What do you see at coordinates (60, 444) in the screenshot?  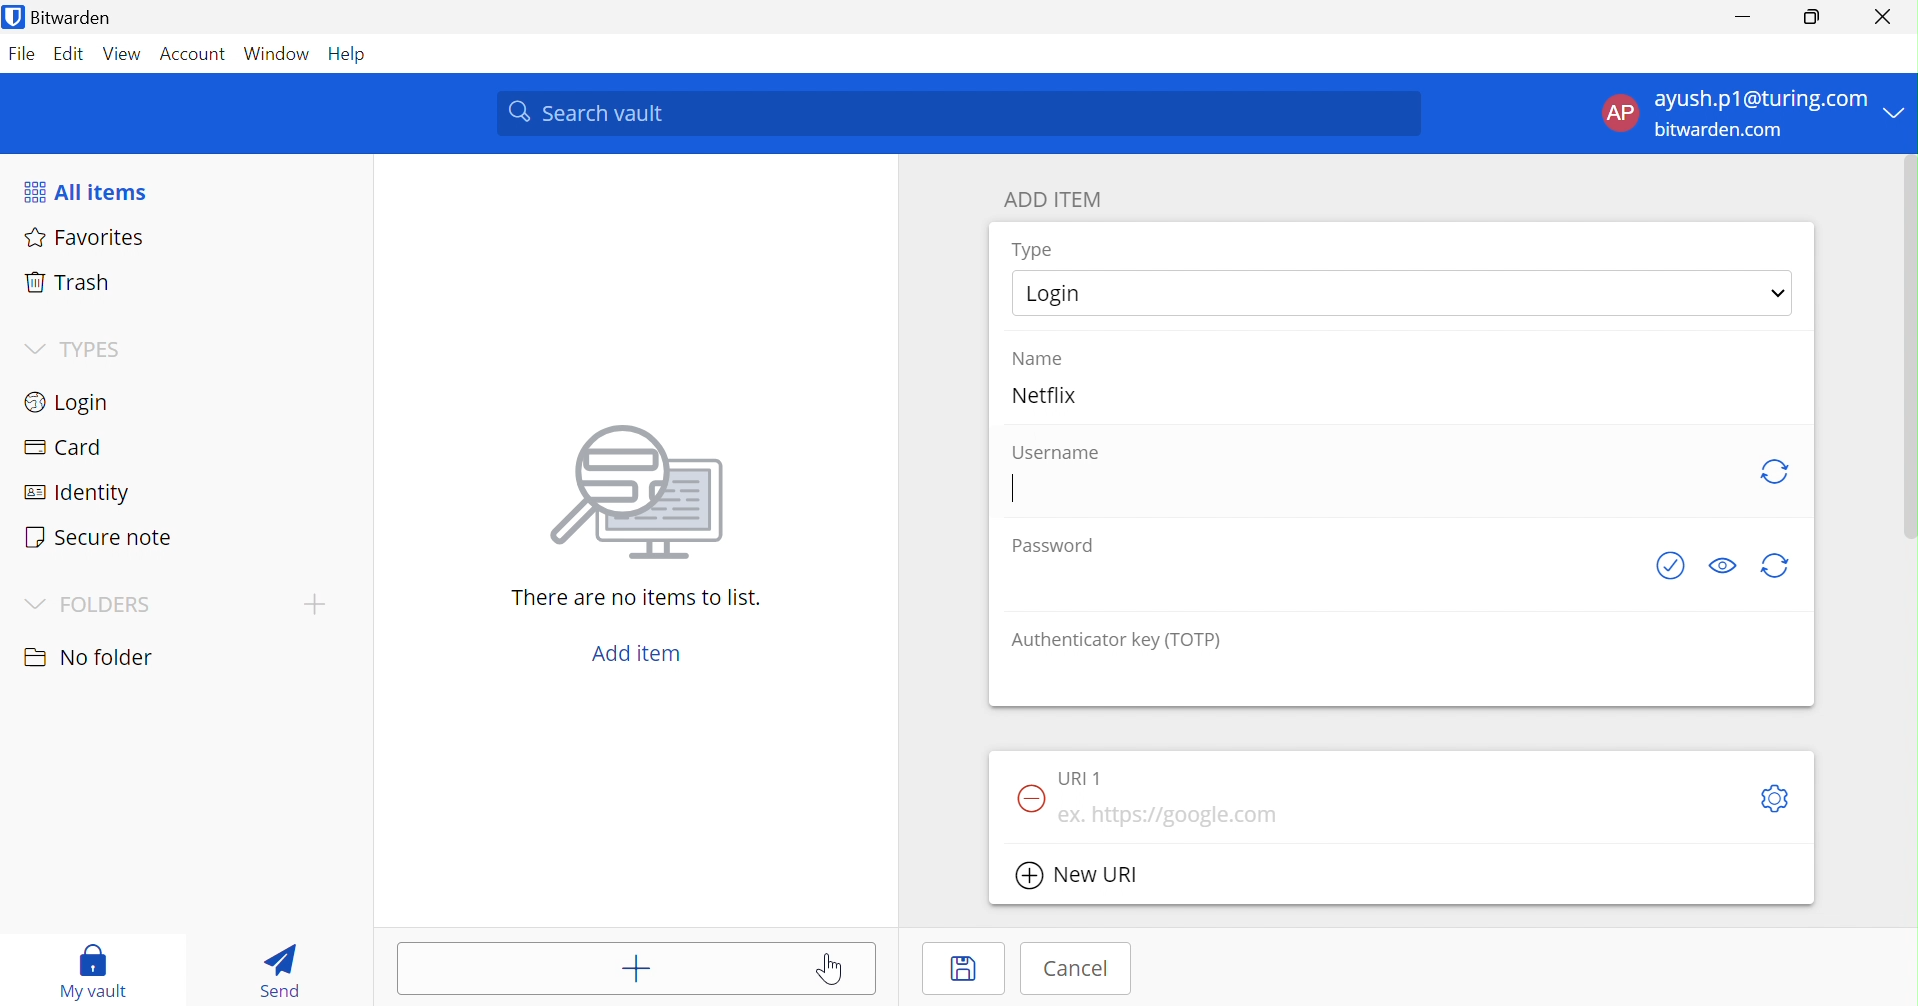 I see `Card` at bounding box center [60, 444].